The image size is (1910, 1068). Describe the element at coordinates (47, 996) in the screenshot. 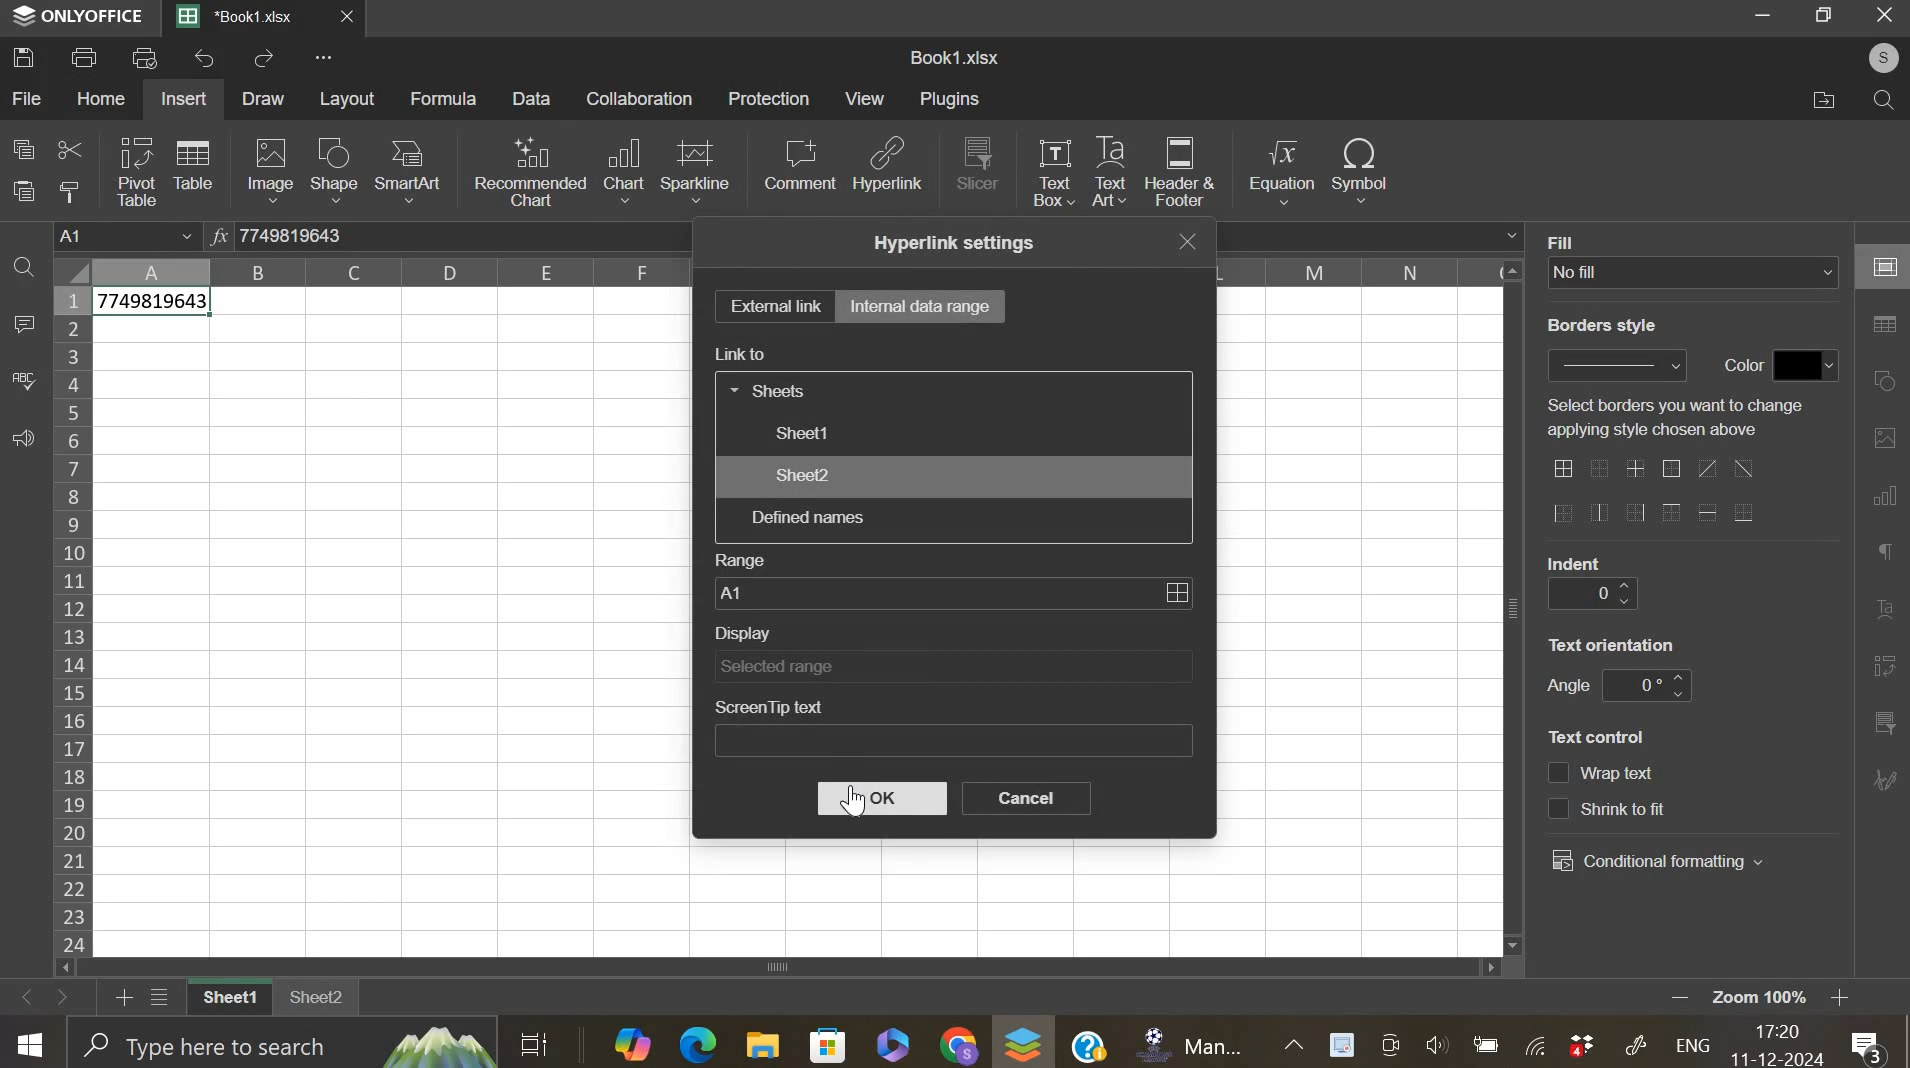

I see `move sheets` at that location.